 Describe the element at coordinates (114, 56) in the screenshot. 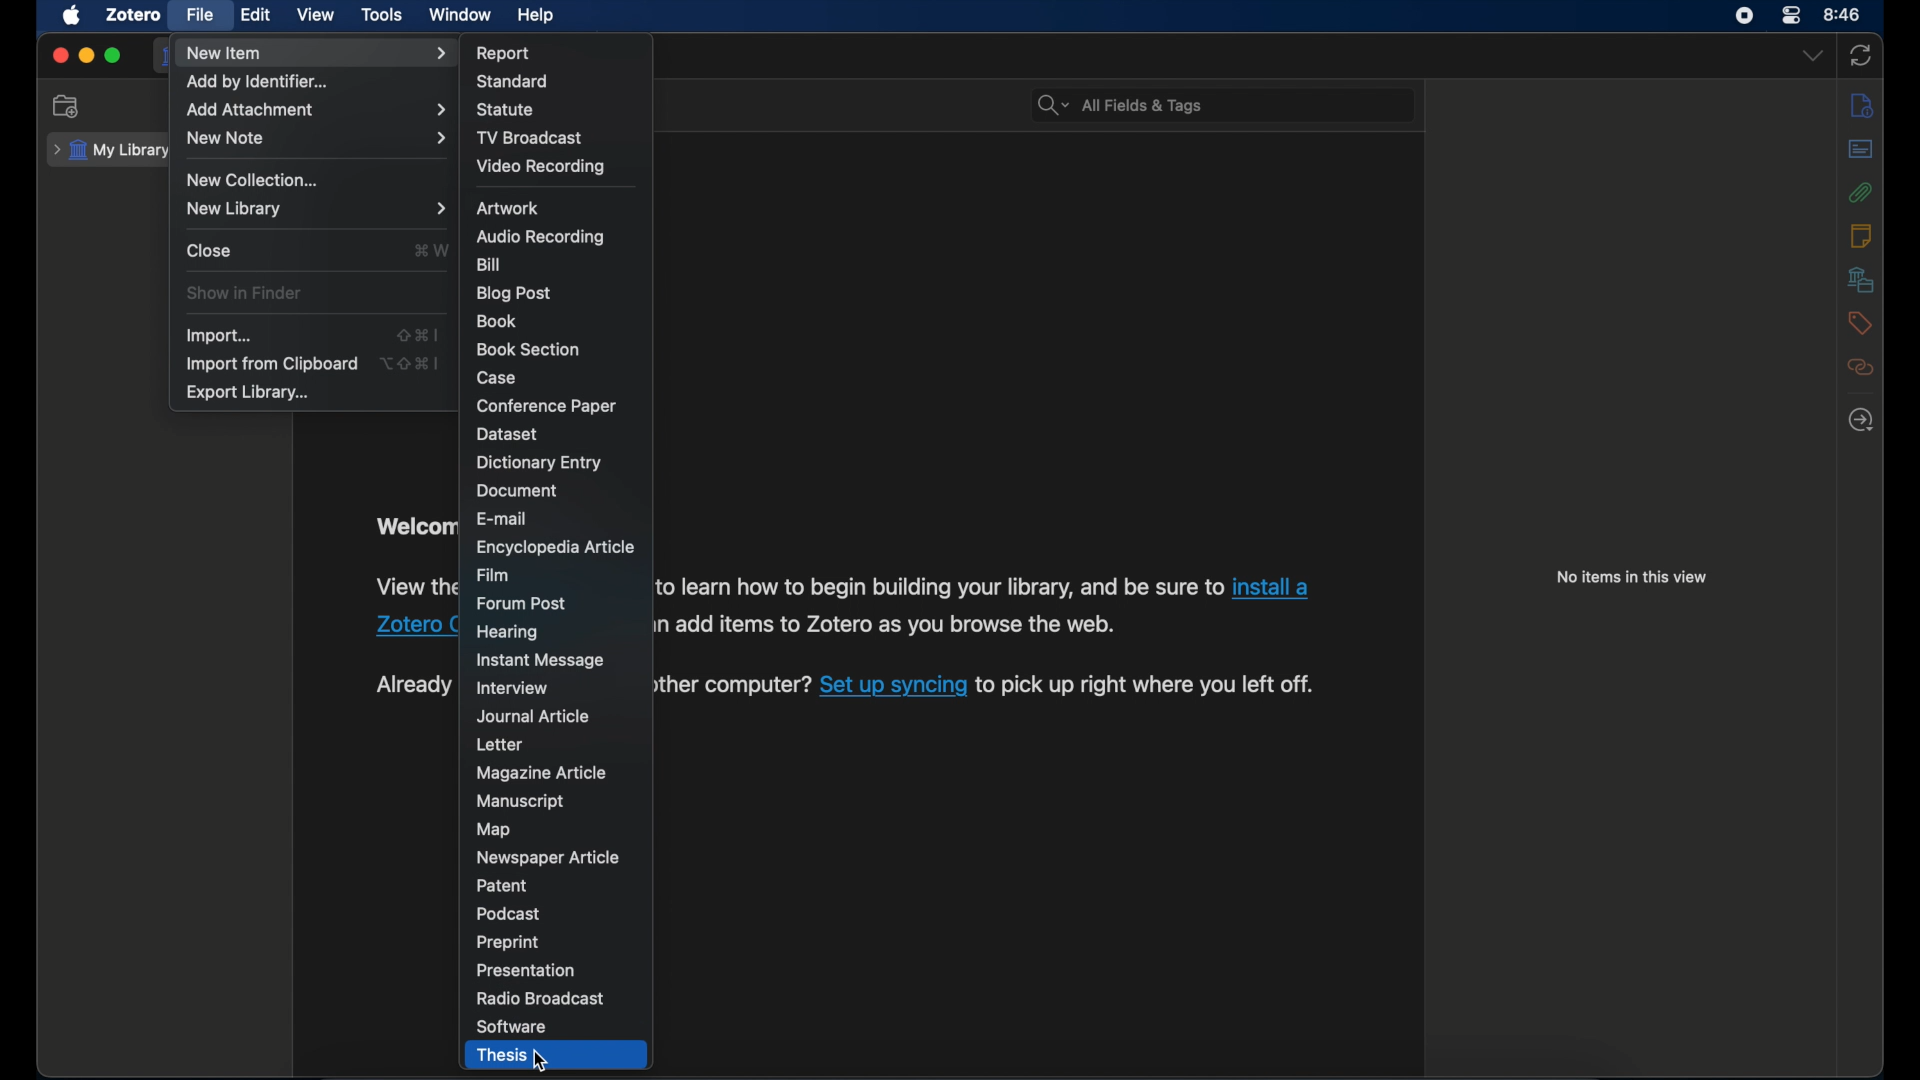

I see `maximize` at that location.